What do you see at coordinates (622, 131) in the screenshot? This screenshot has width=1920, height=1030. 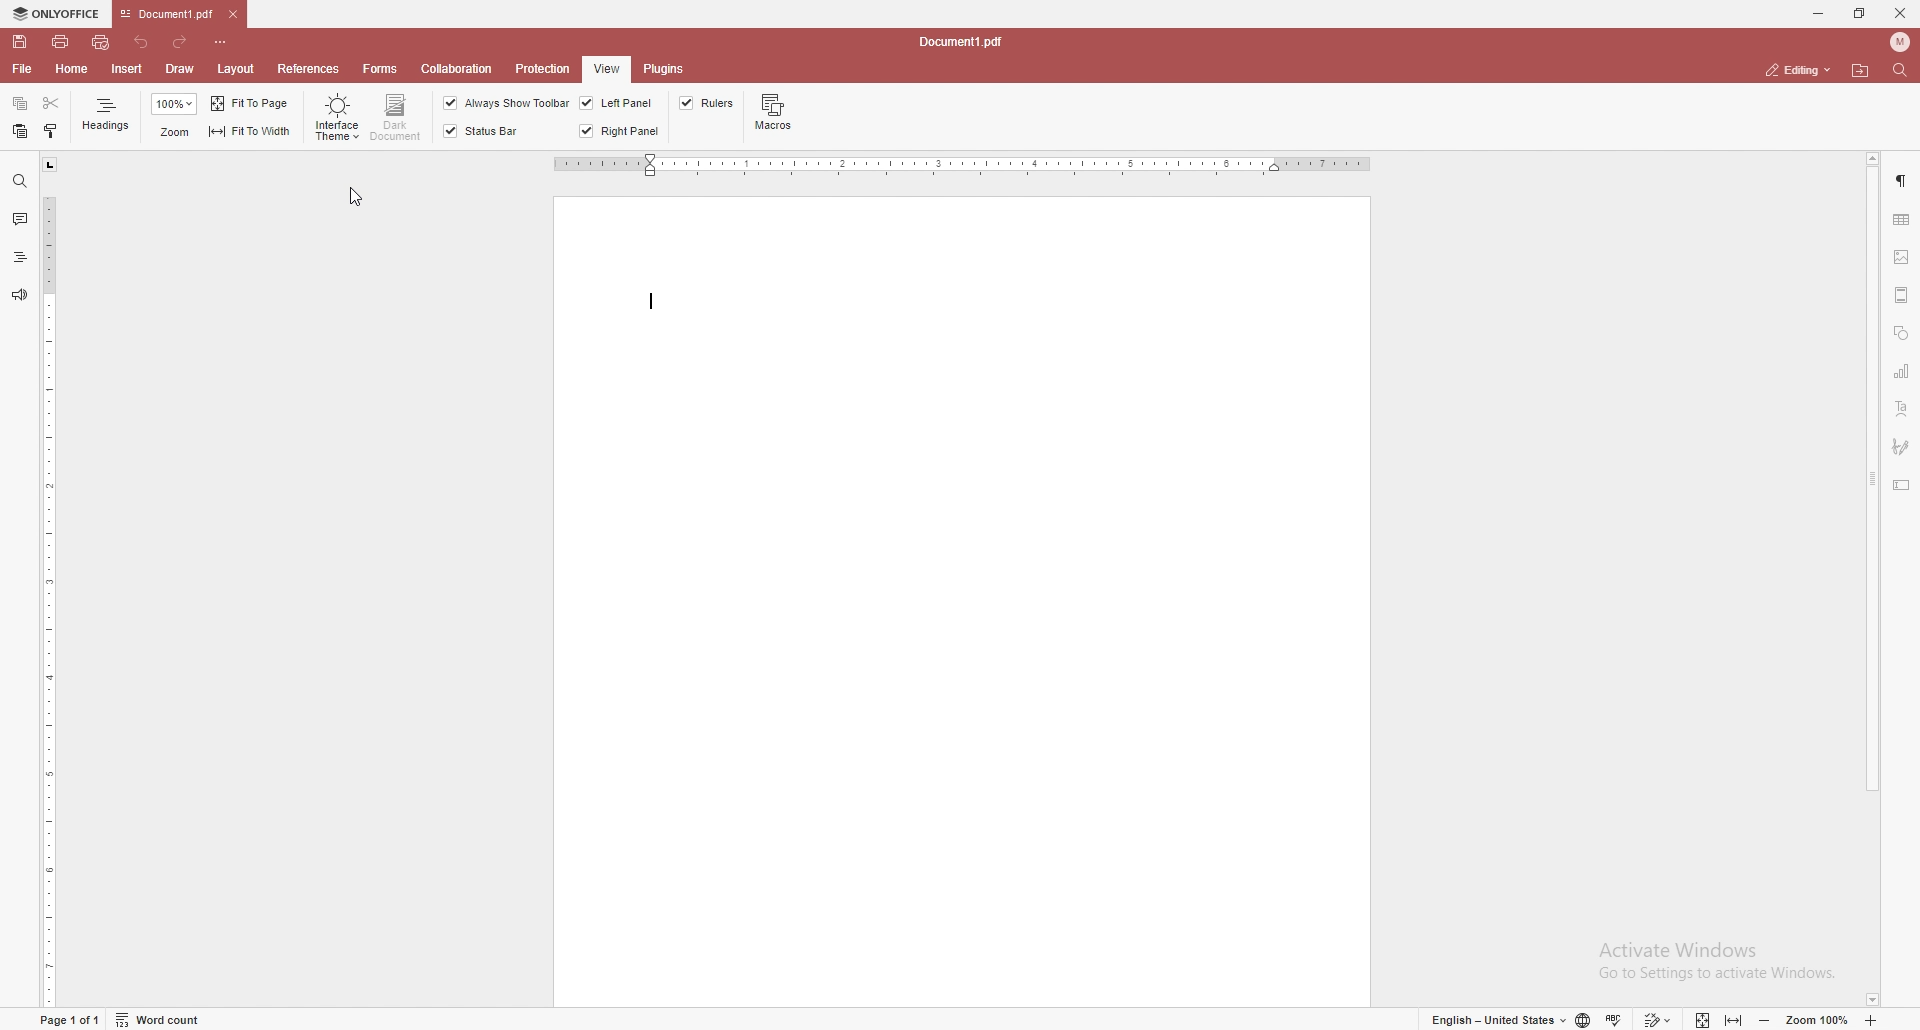 I see `right panel` at bounding box center [622, 131].